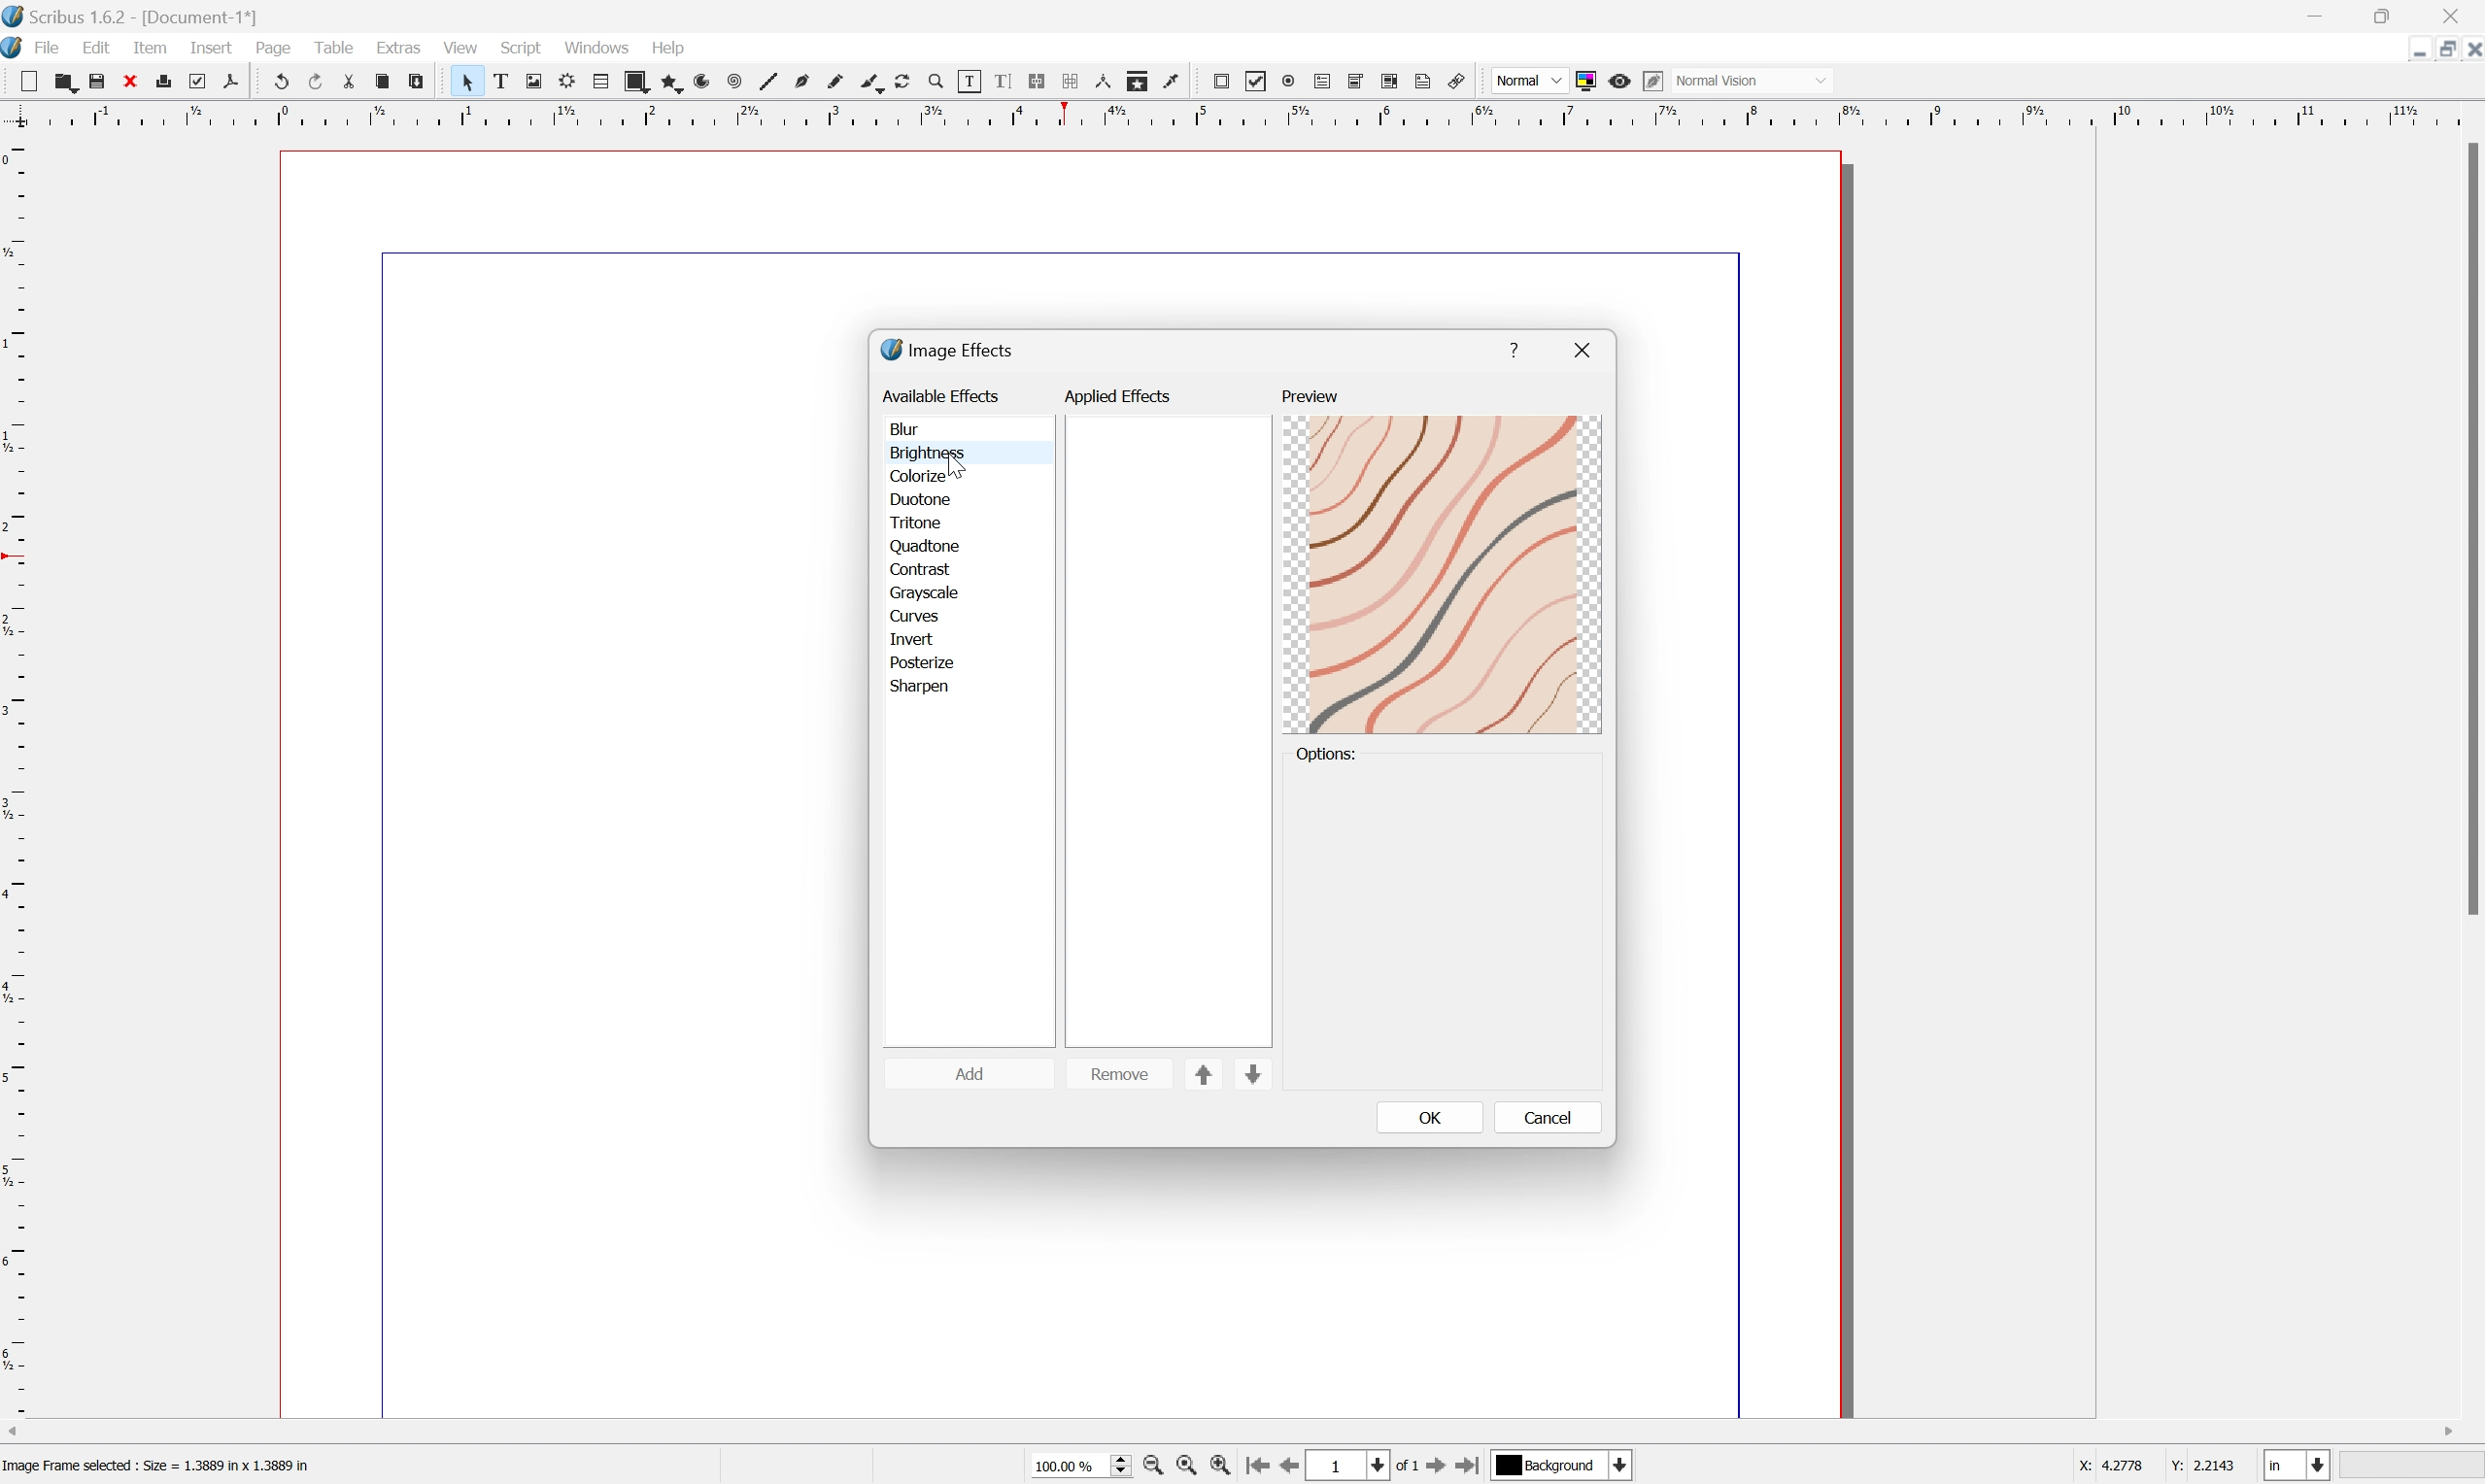 The height and width of the screenshot is (1484, 2485). Describe the element at coordinates (1755, 81) in the screenshot. I see `normal vision` at that location.